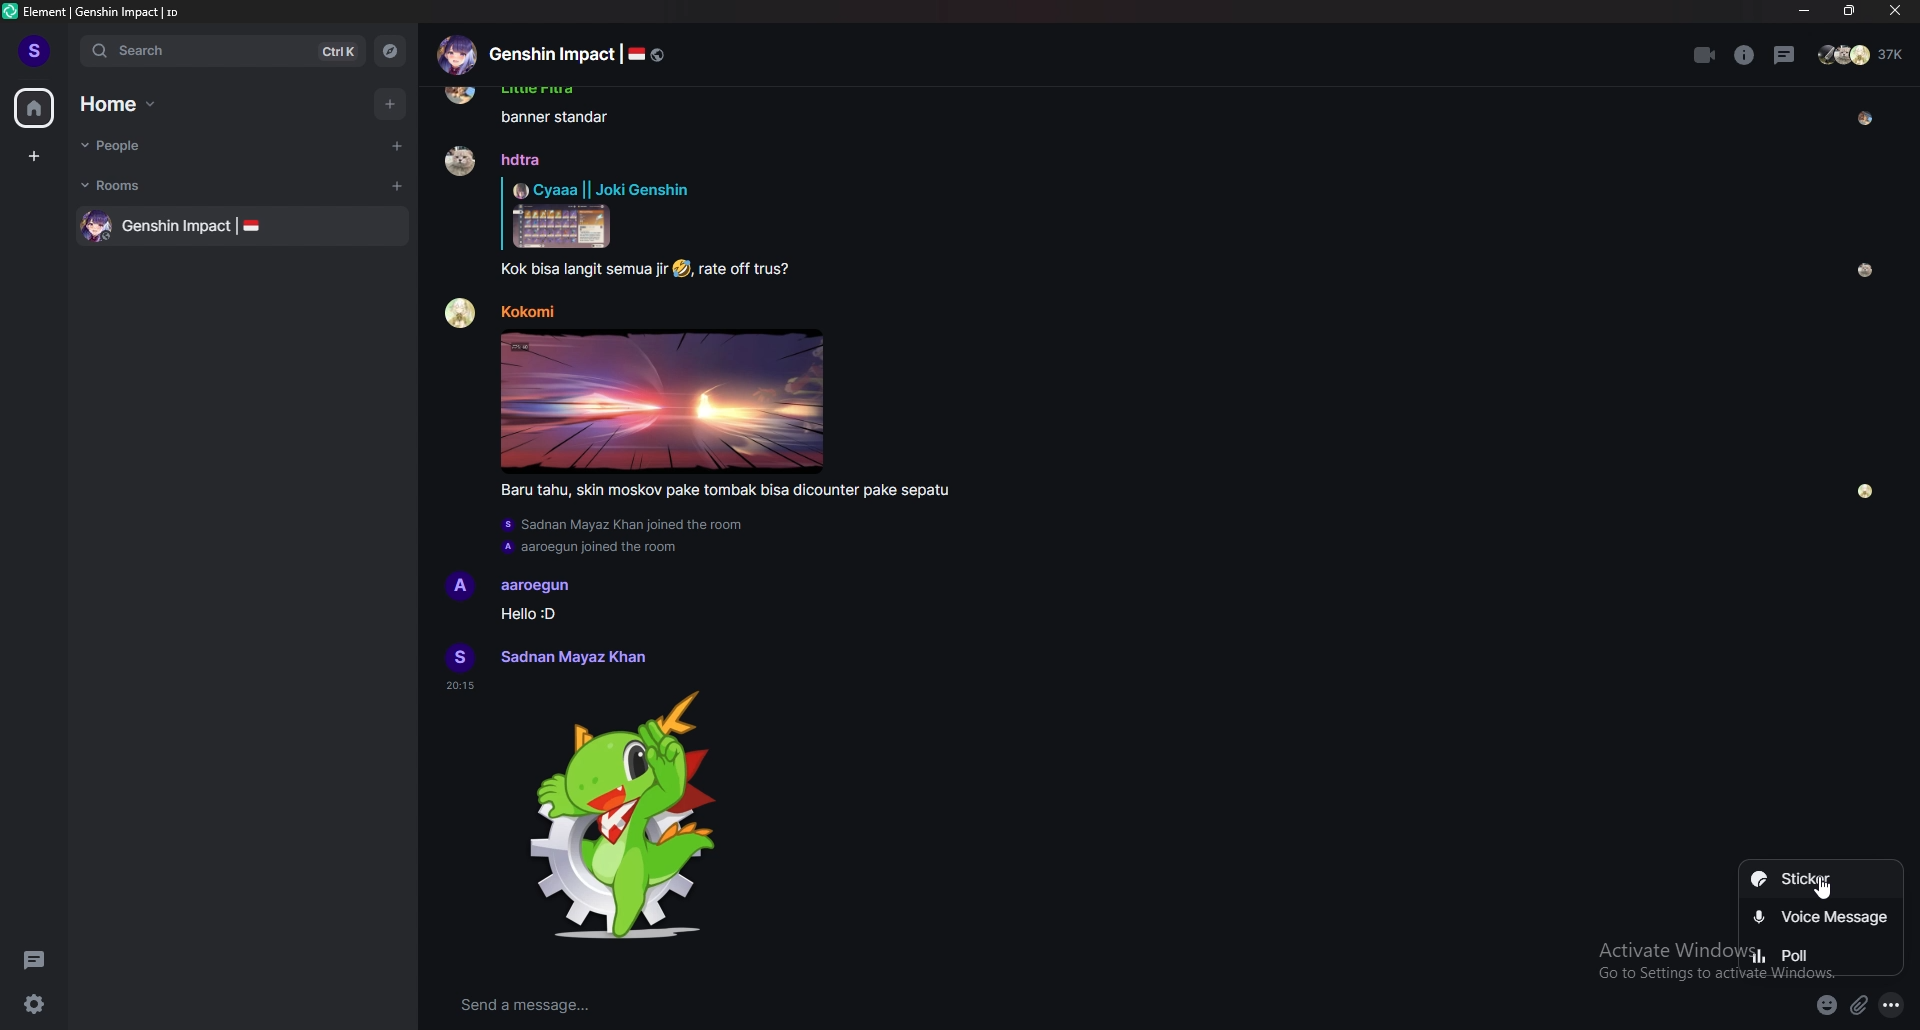  I want to click on info, so click(1745, 55).